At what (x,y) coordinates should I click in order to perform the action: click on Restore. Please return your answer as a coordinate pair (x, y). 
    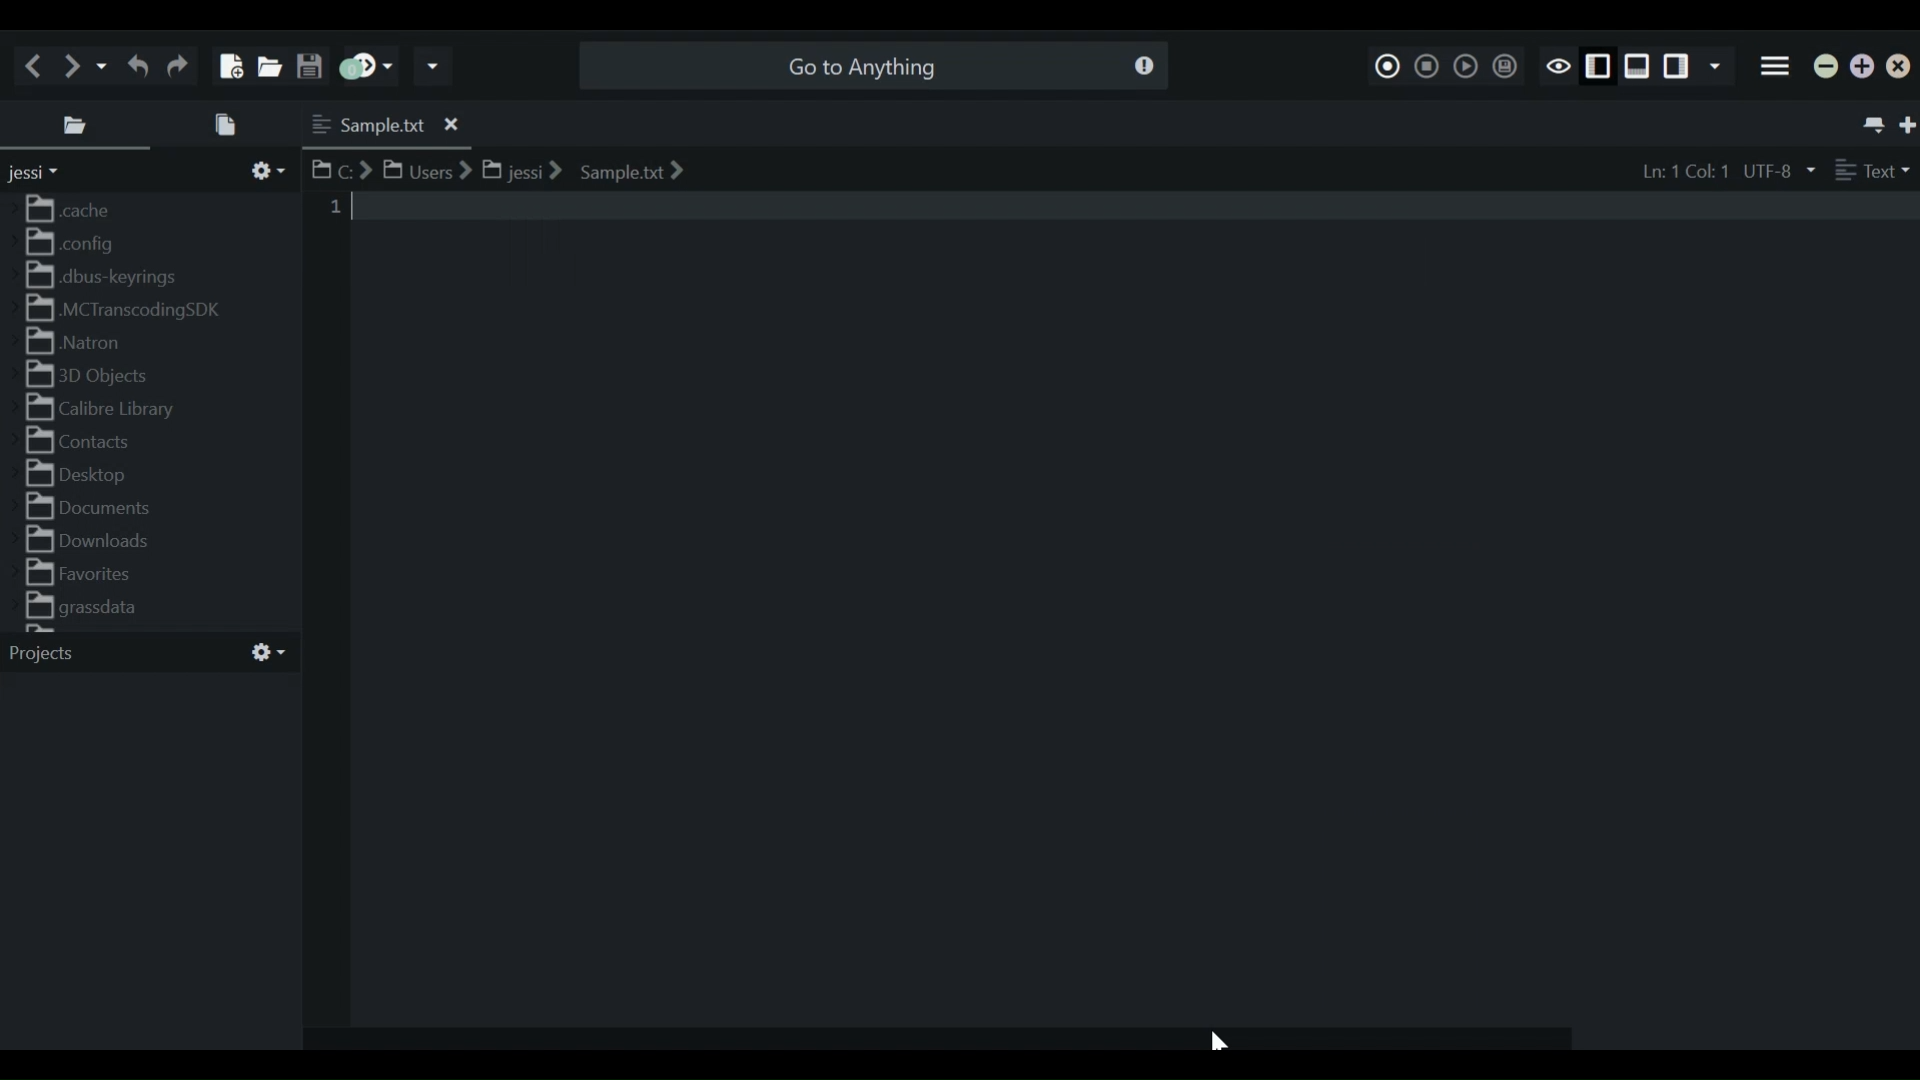
    Looking at the image, I should click on (1863, 67).